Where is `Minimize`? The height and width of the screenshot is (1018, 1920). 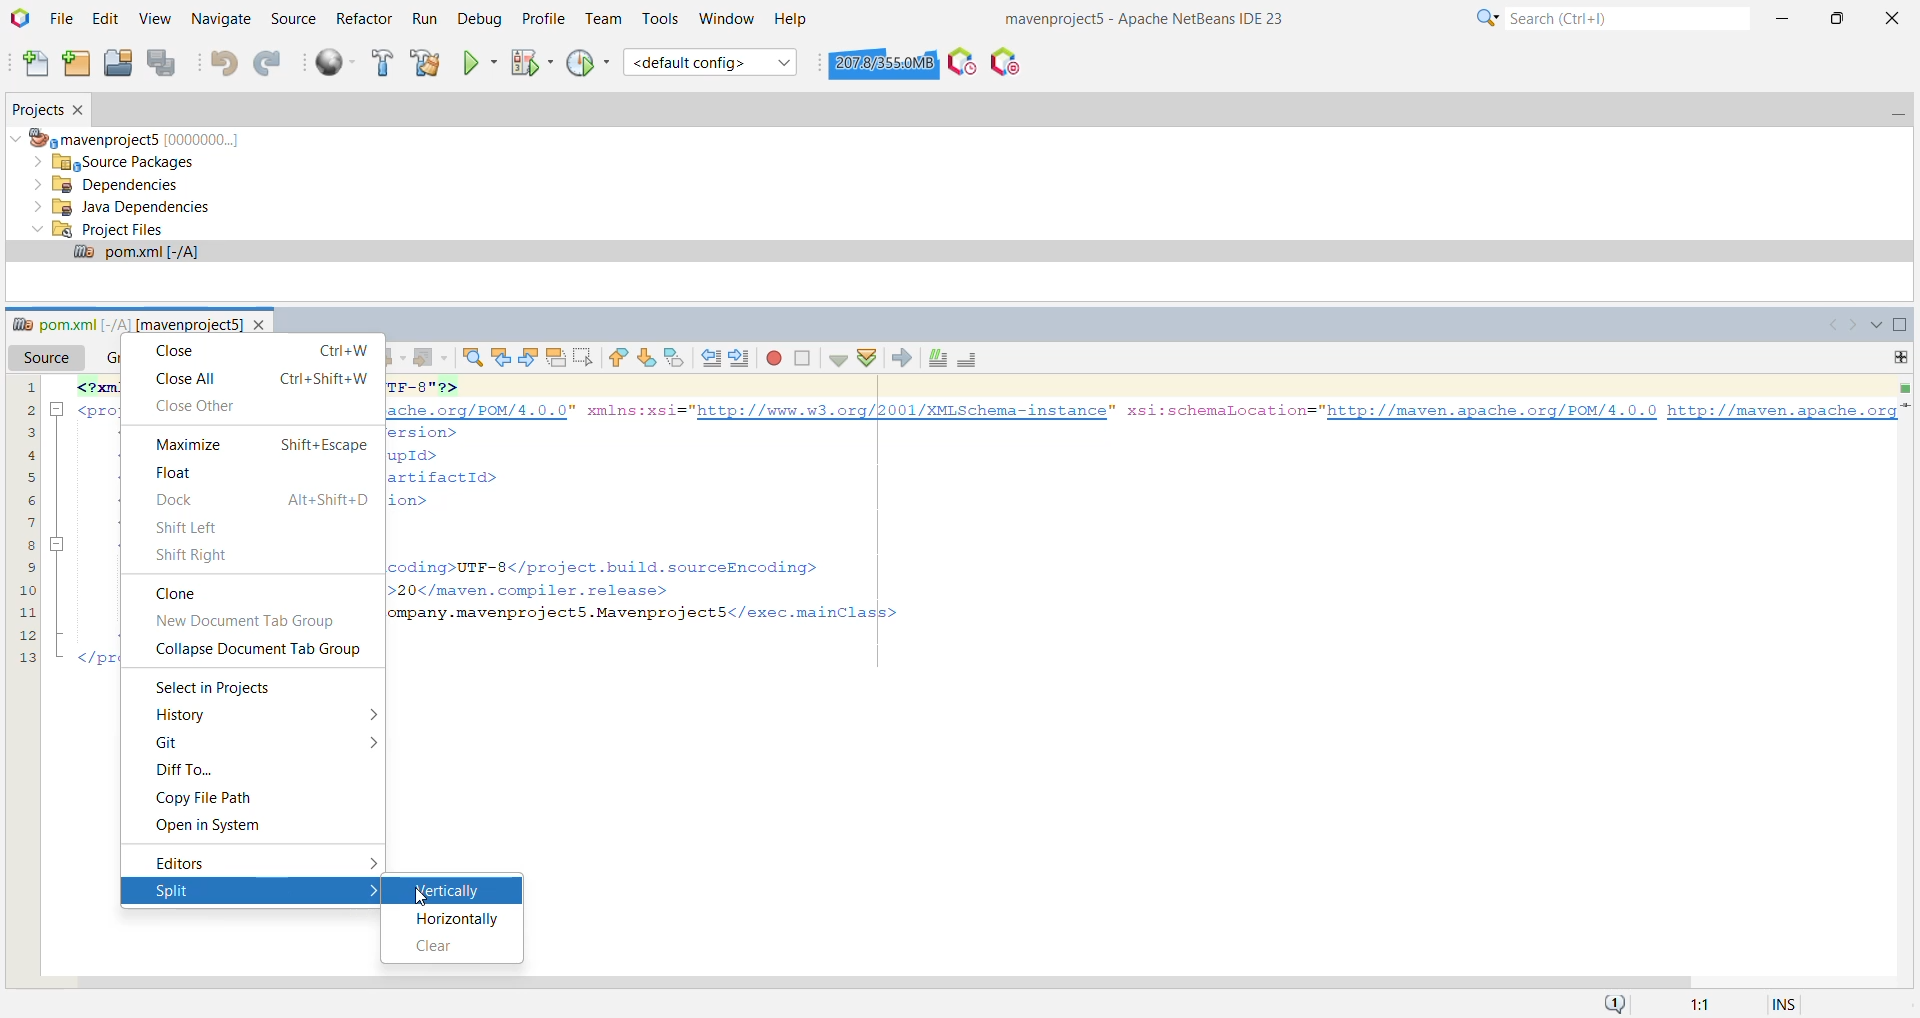
Minimize is located at coordinates (1785, 15).